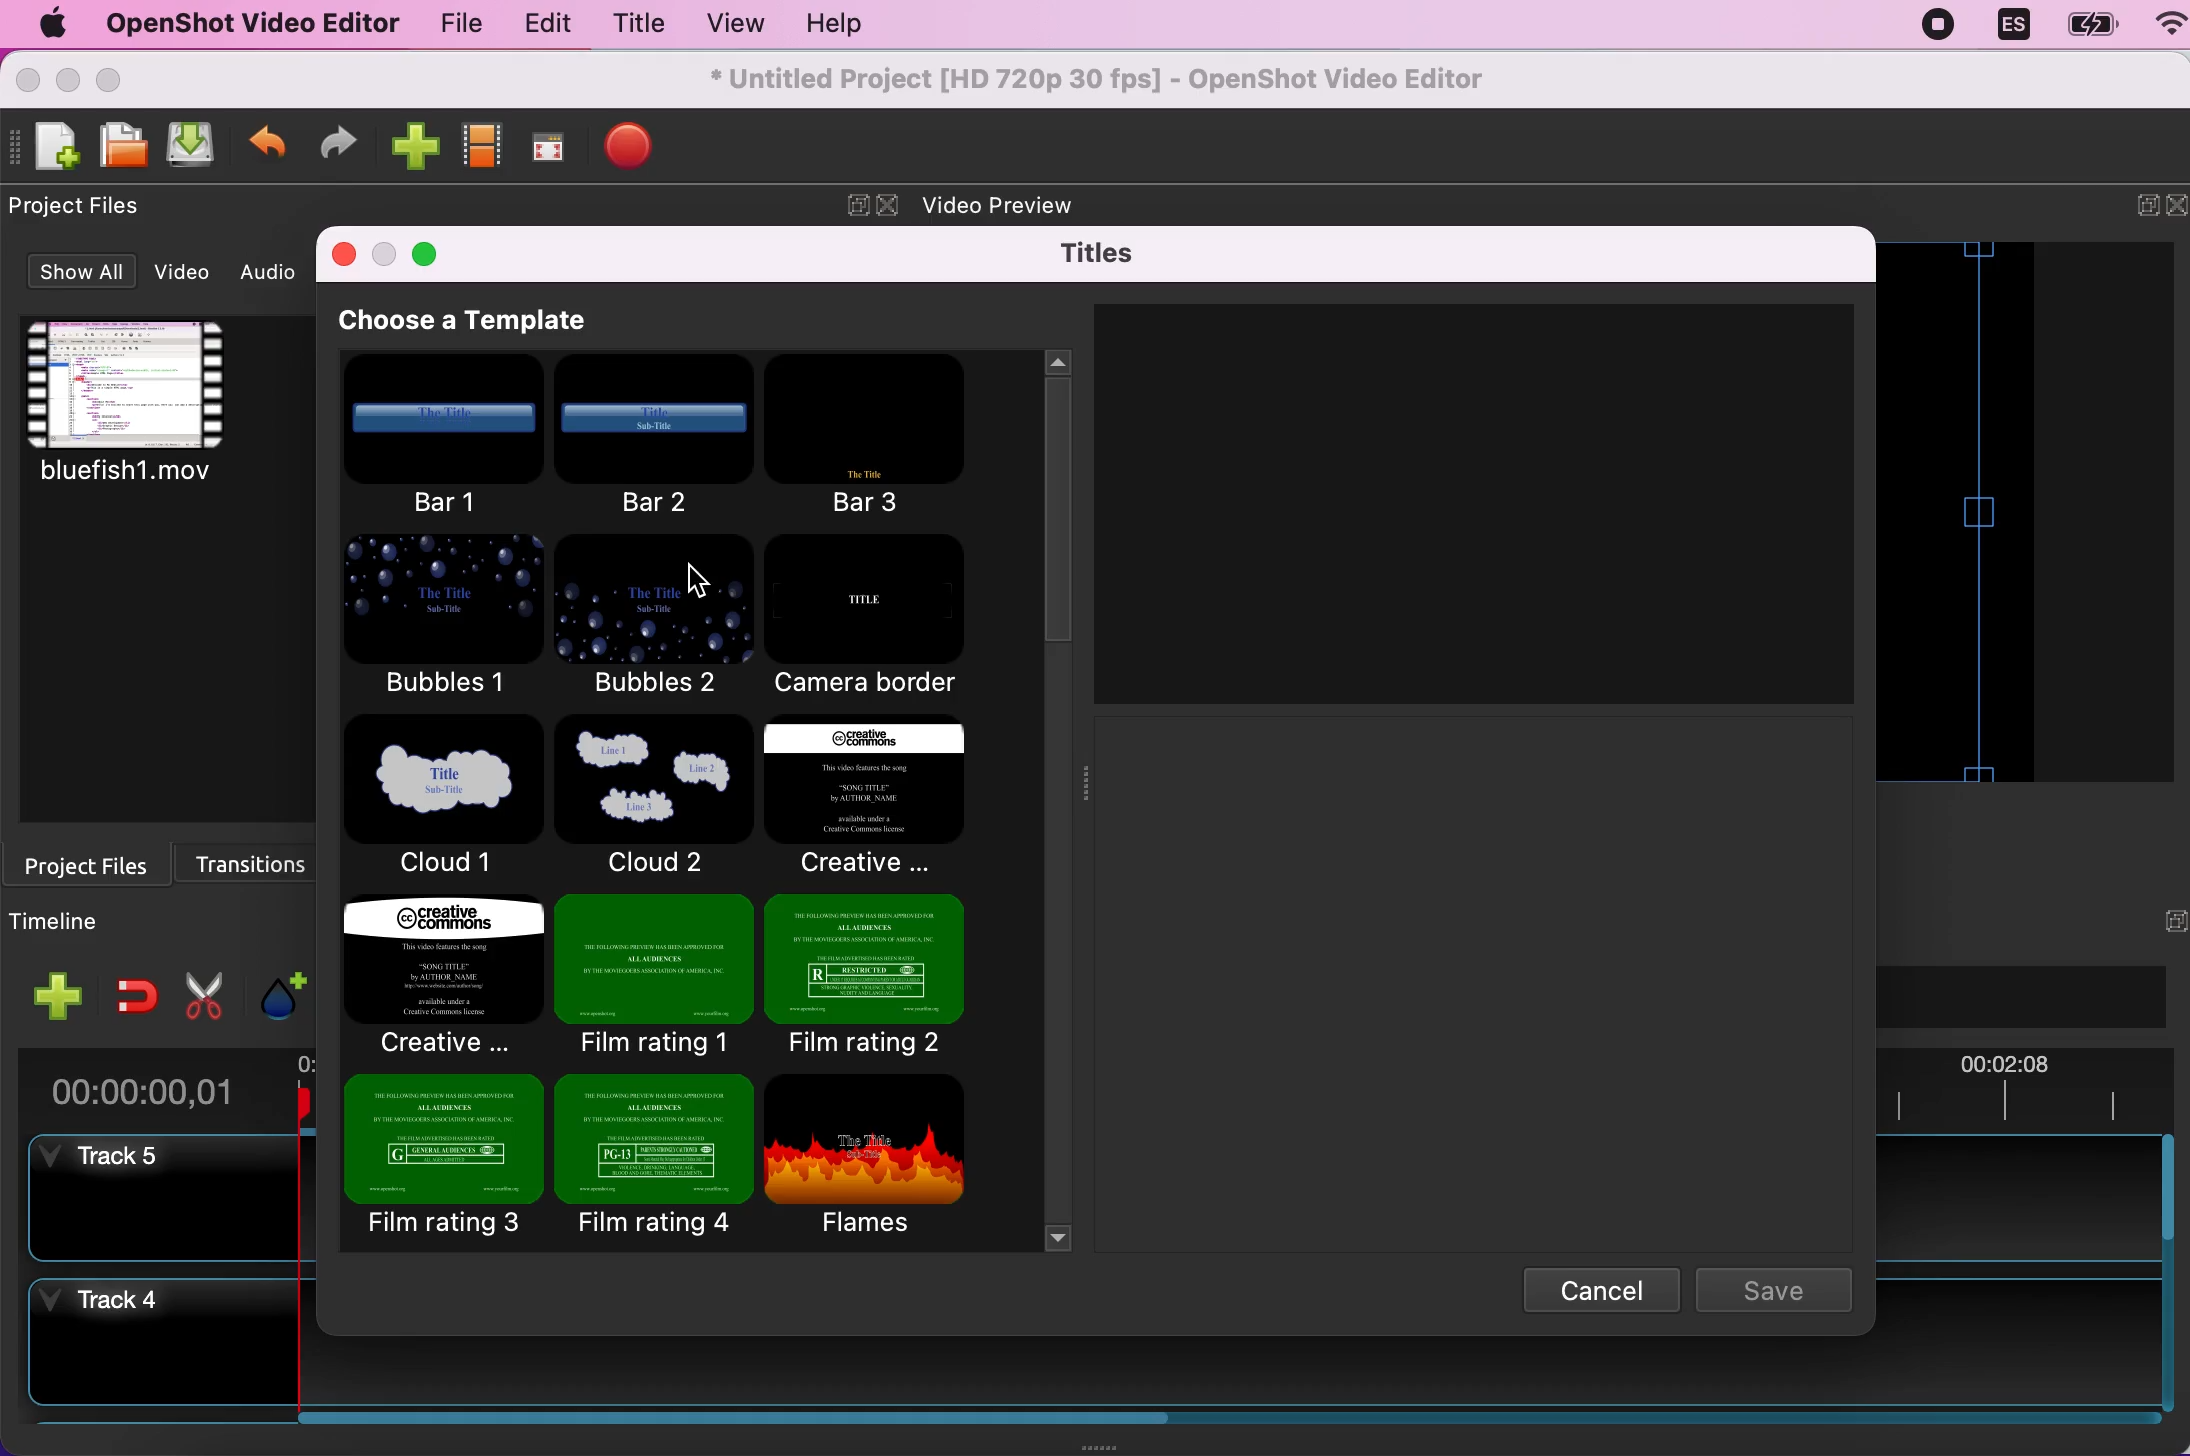 This screenshot has width=2190, height=1456. I want to click on edit, so click(542, 25).